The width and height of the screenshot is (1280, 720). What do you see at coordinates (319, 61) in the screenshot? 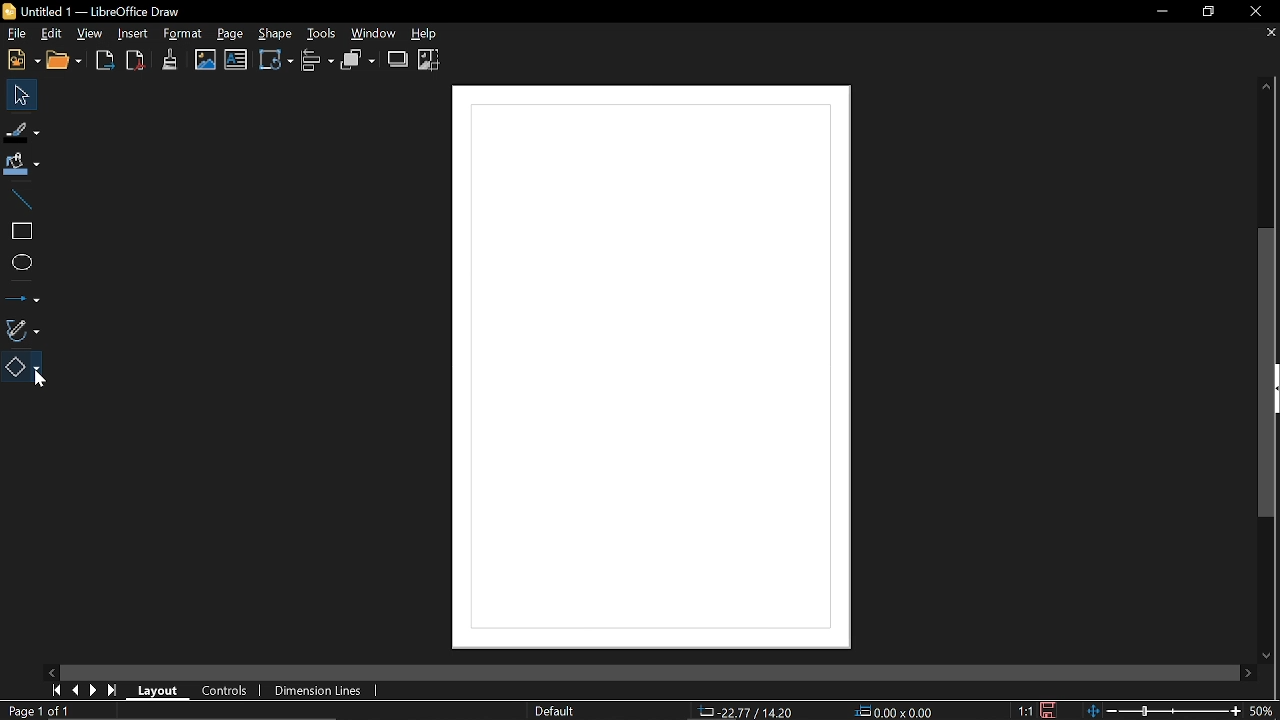
I see `Align` at bounding box center [319, 61].